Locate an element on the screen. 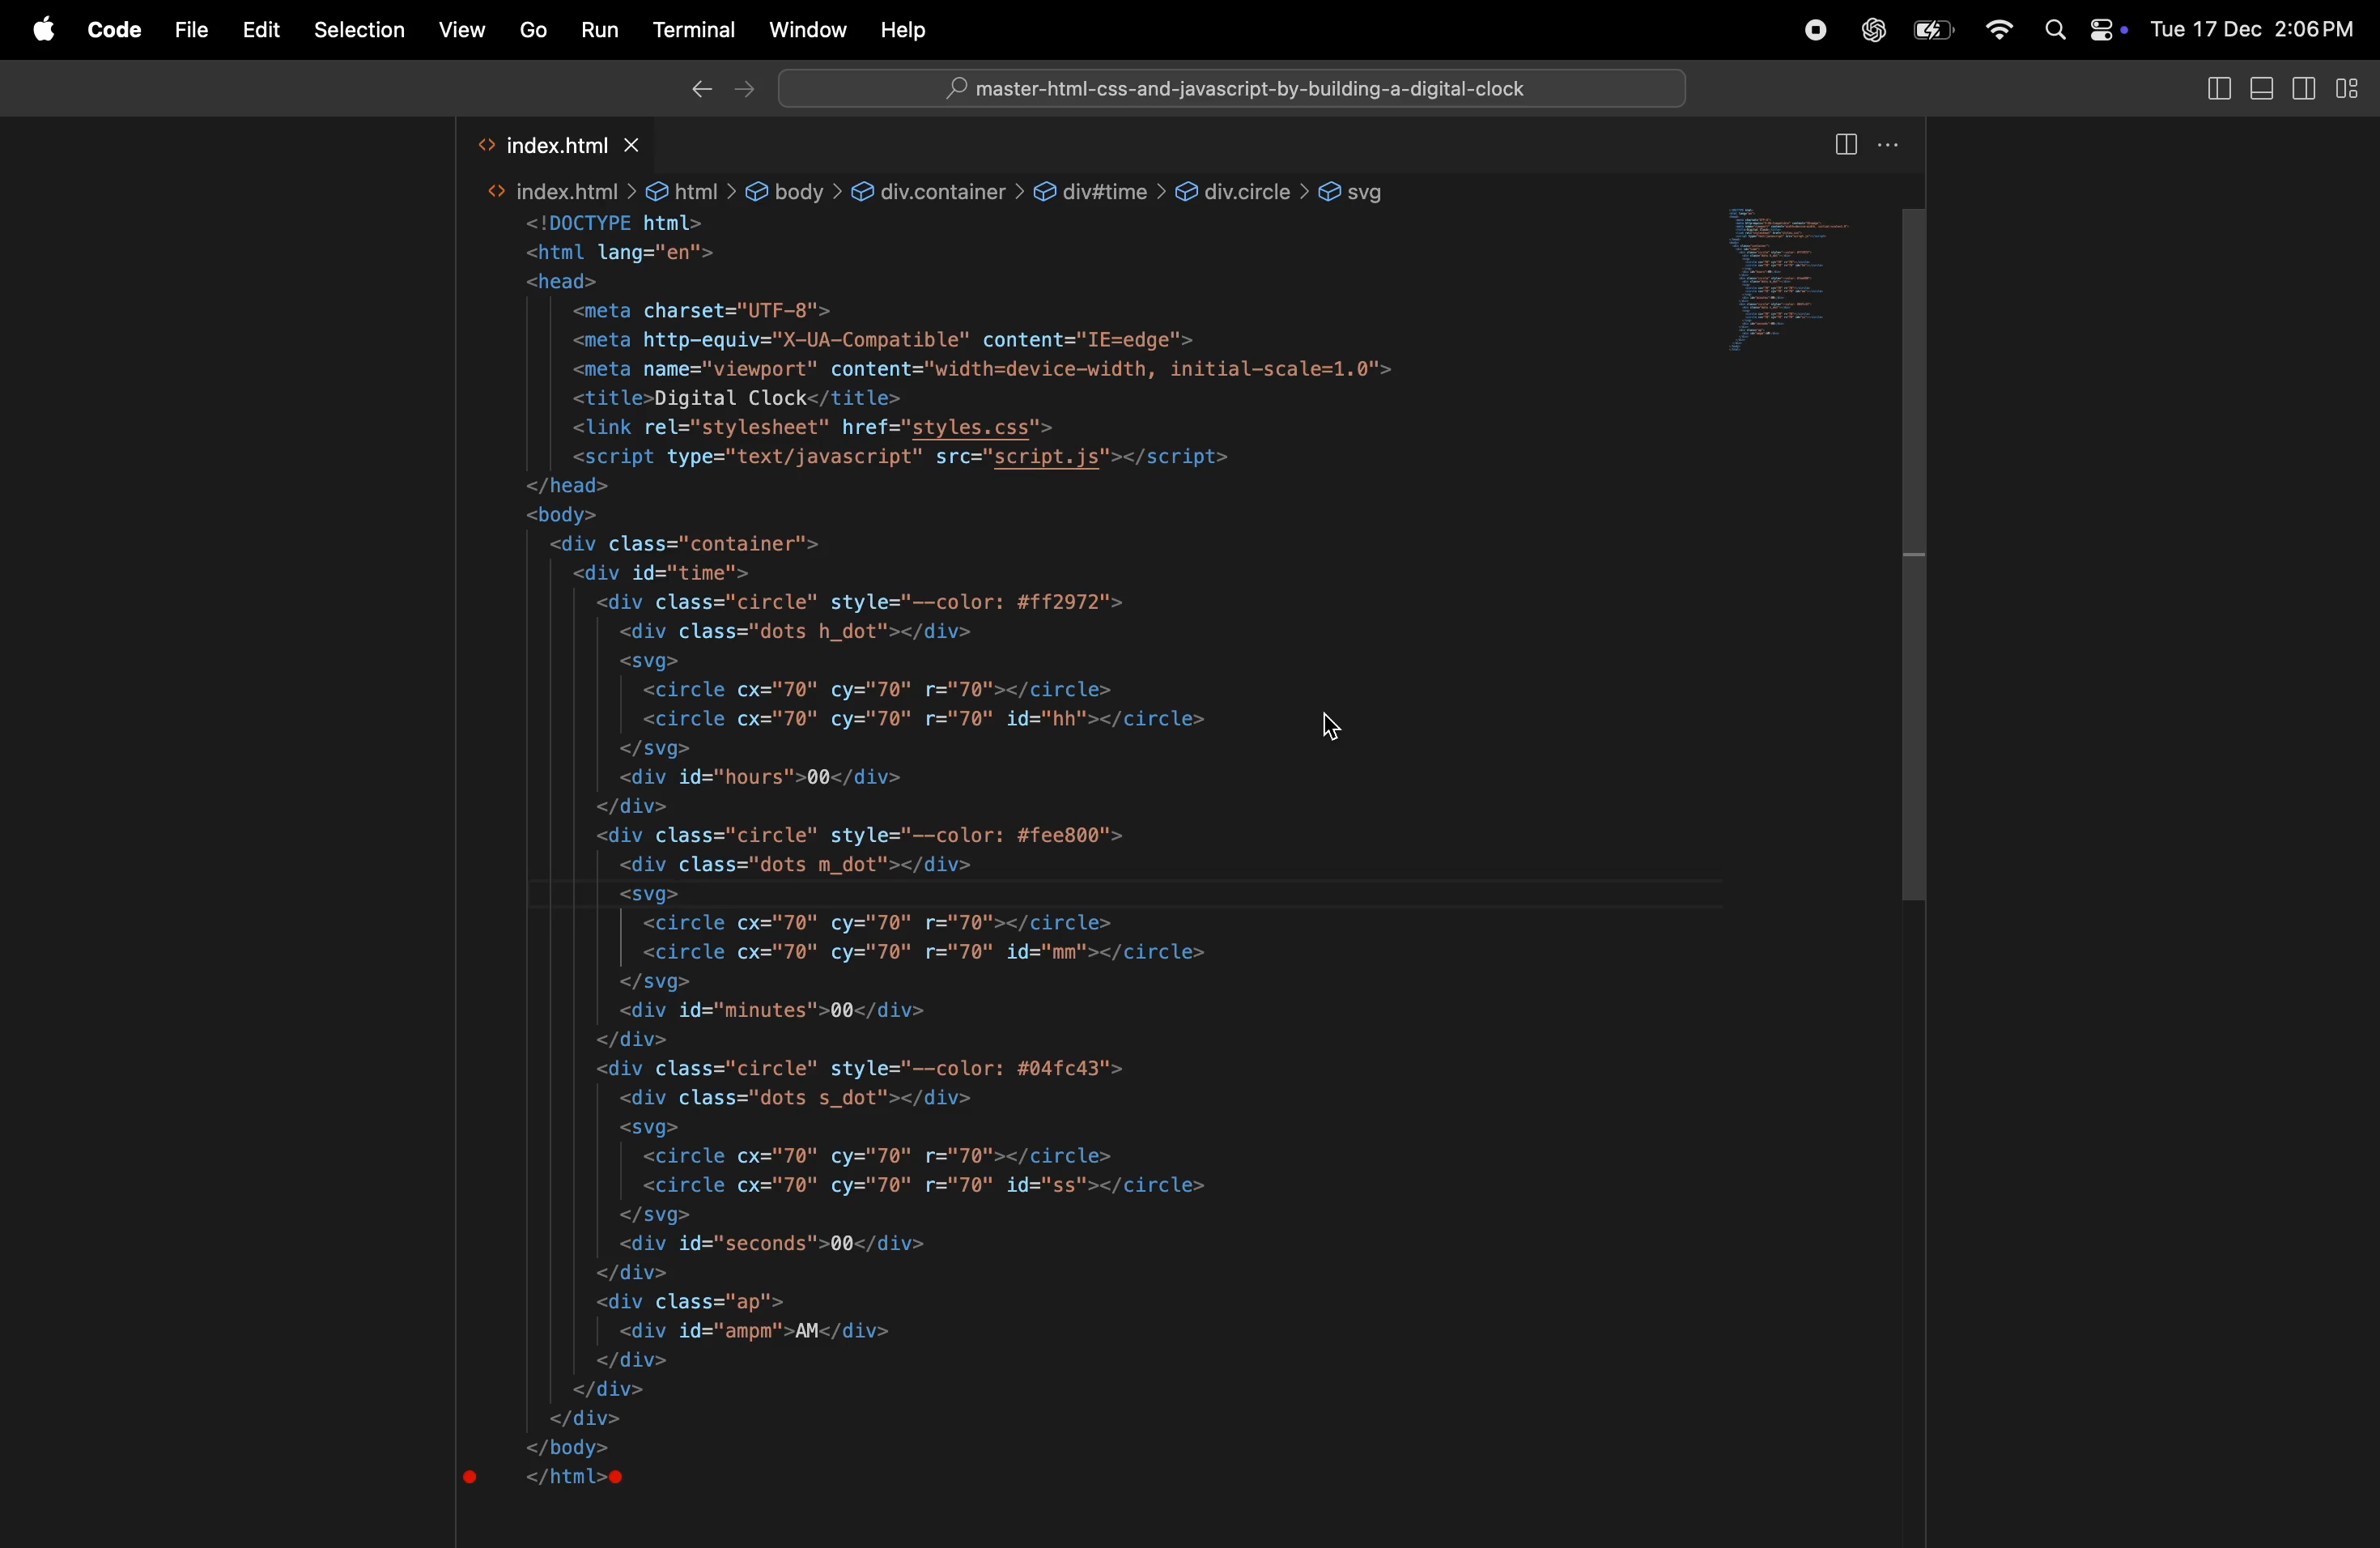 Image resolution: width=2380 pixels, height=1548 pixels. file is located at coordinates (192, 33).